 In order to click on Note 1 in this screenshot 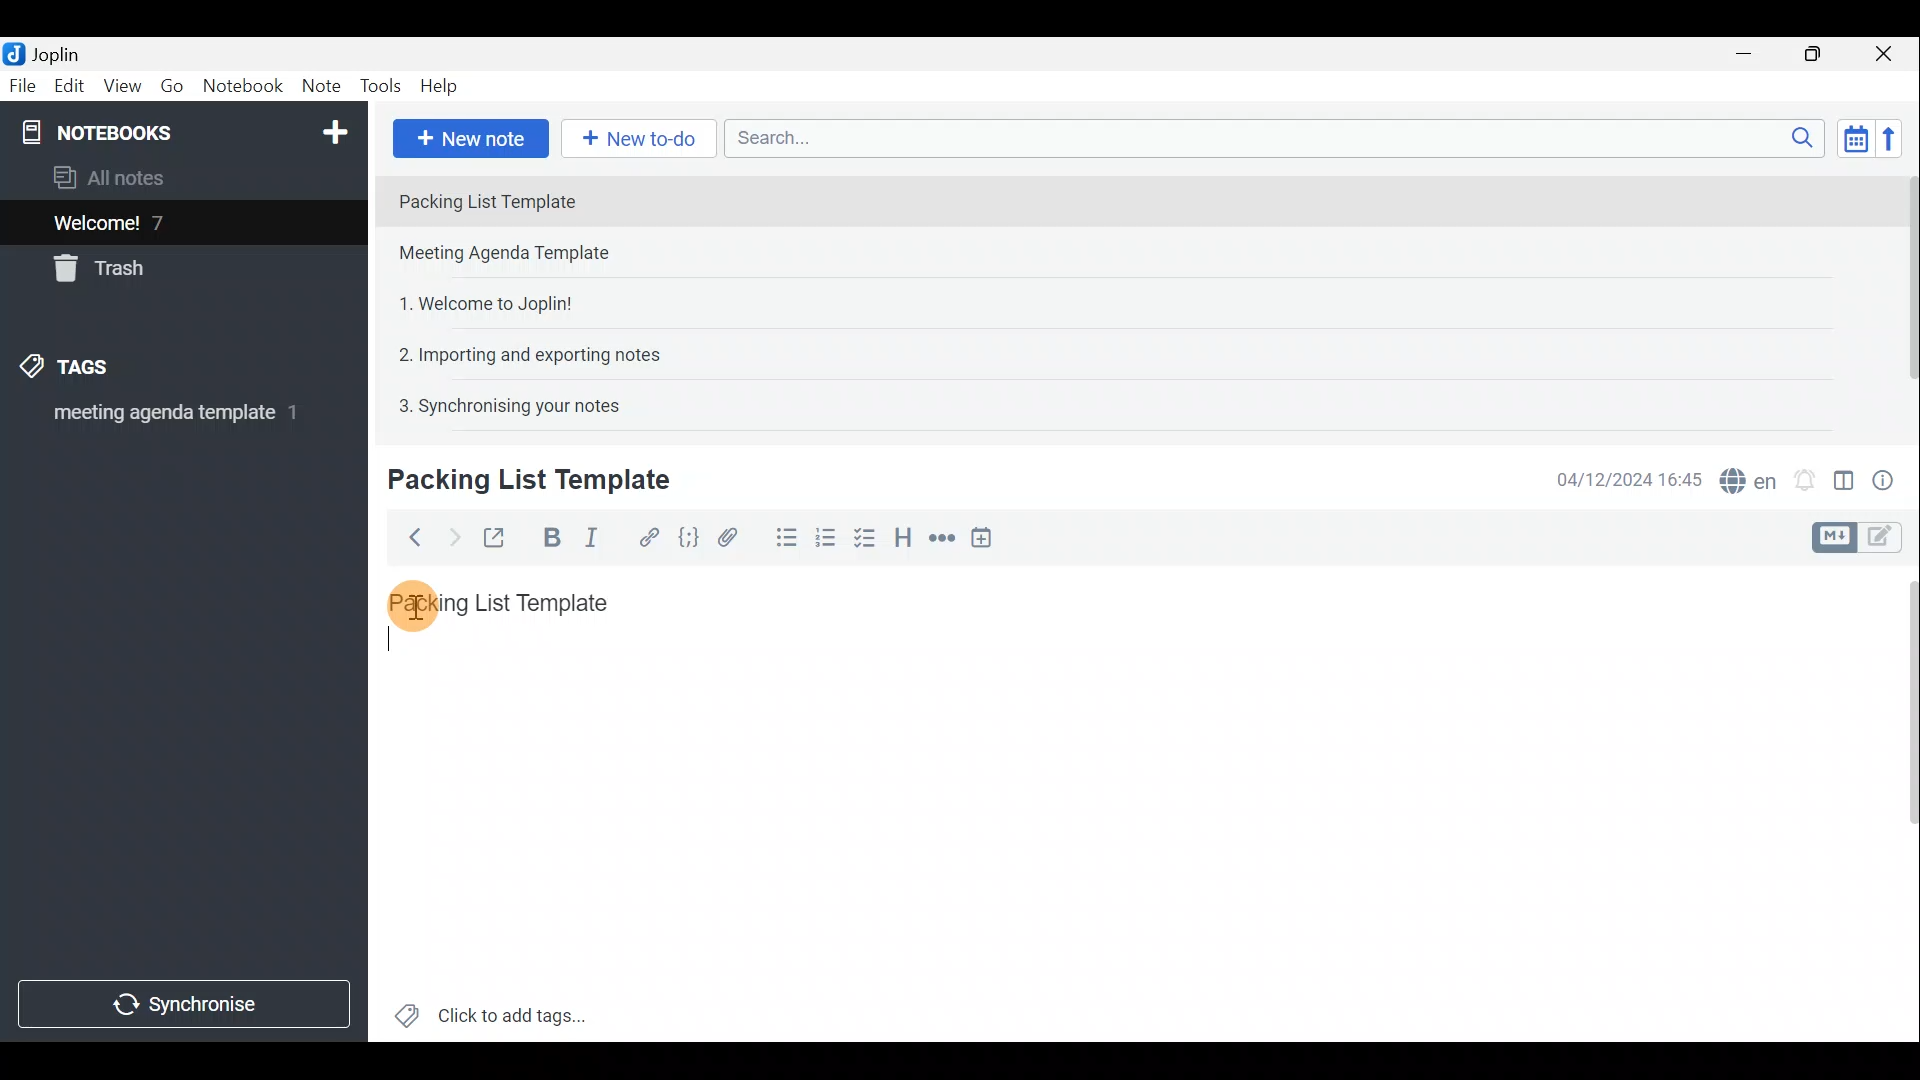, I will do `click(559, 199)`.